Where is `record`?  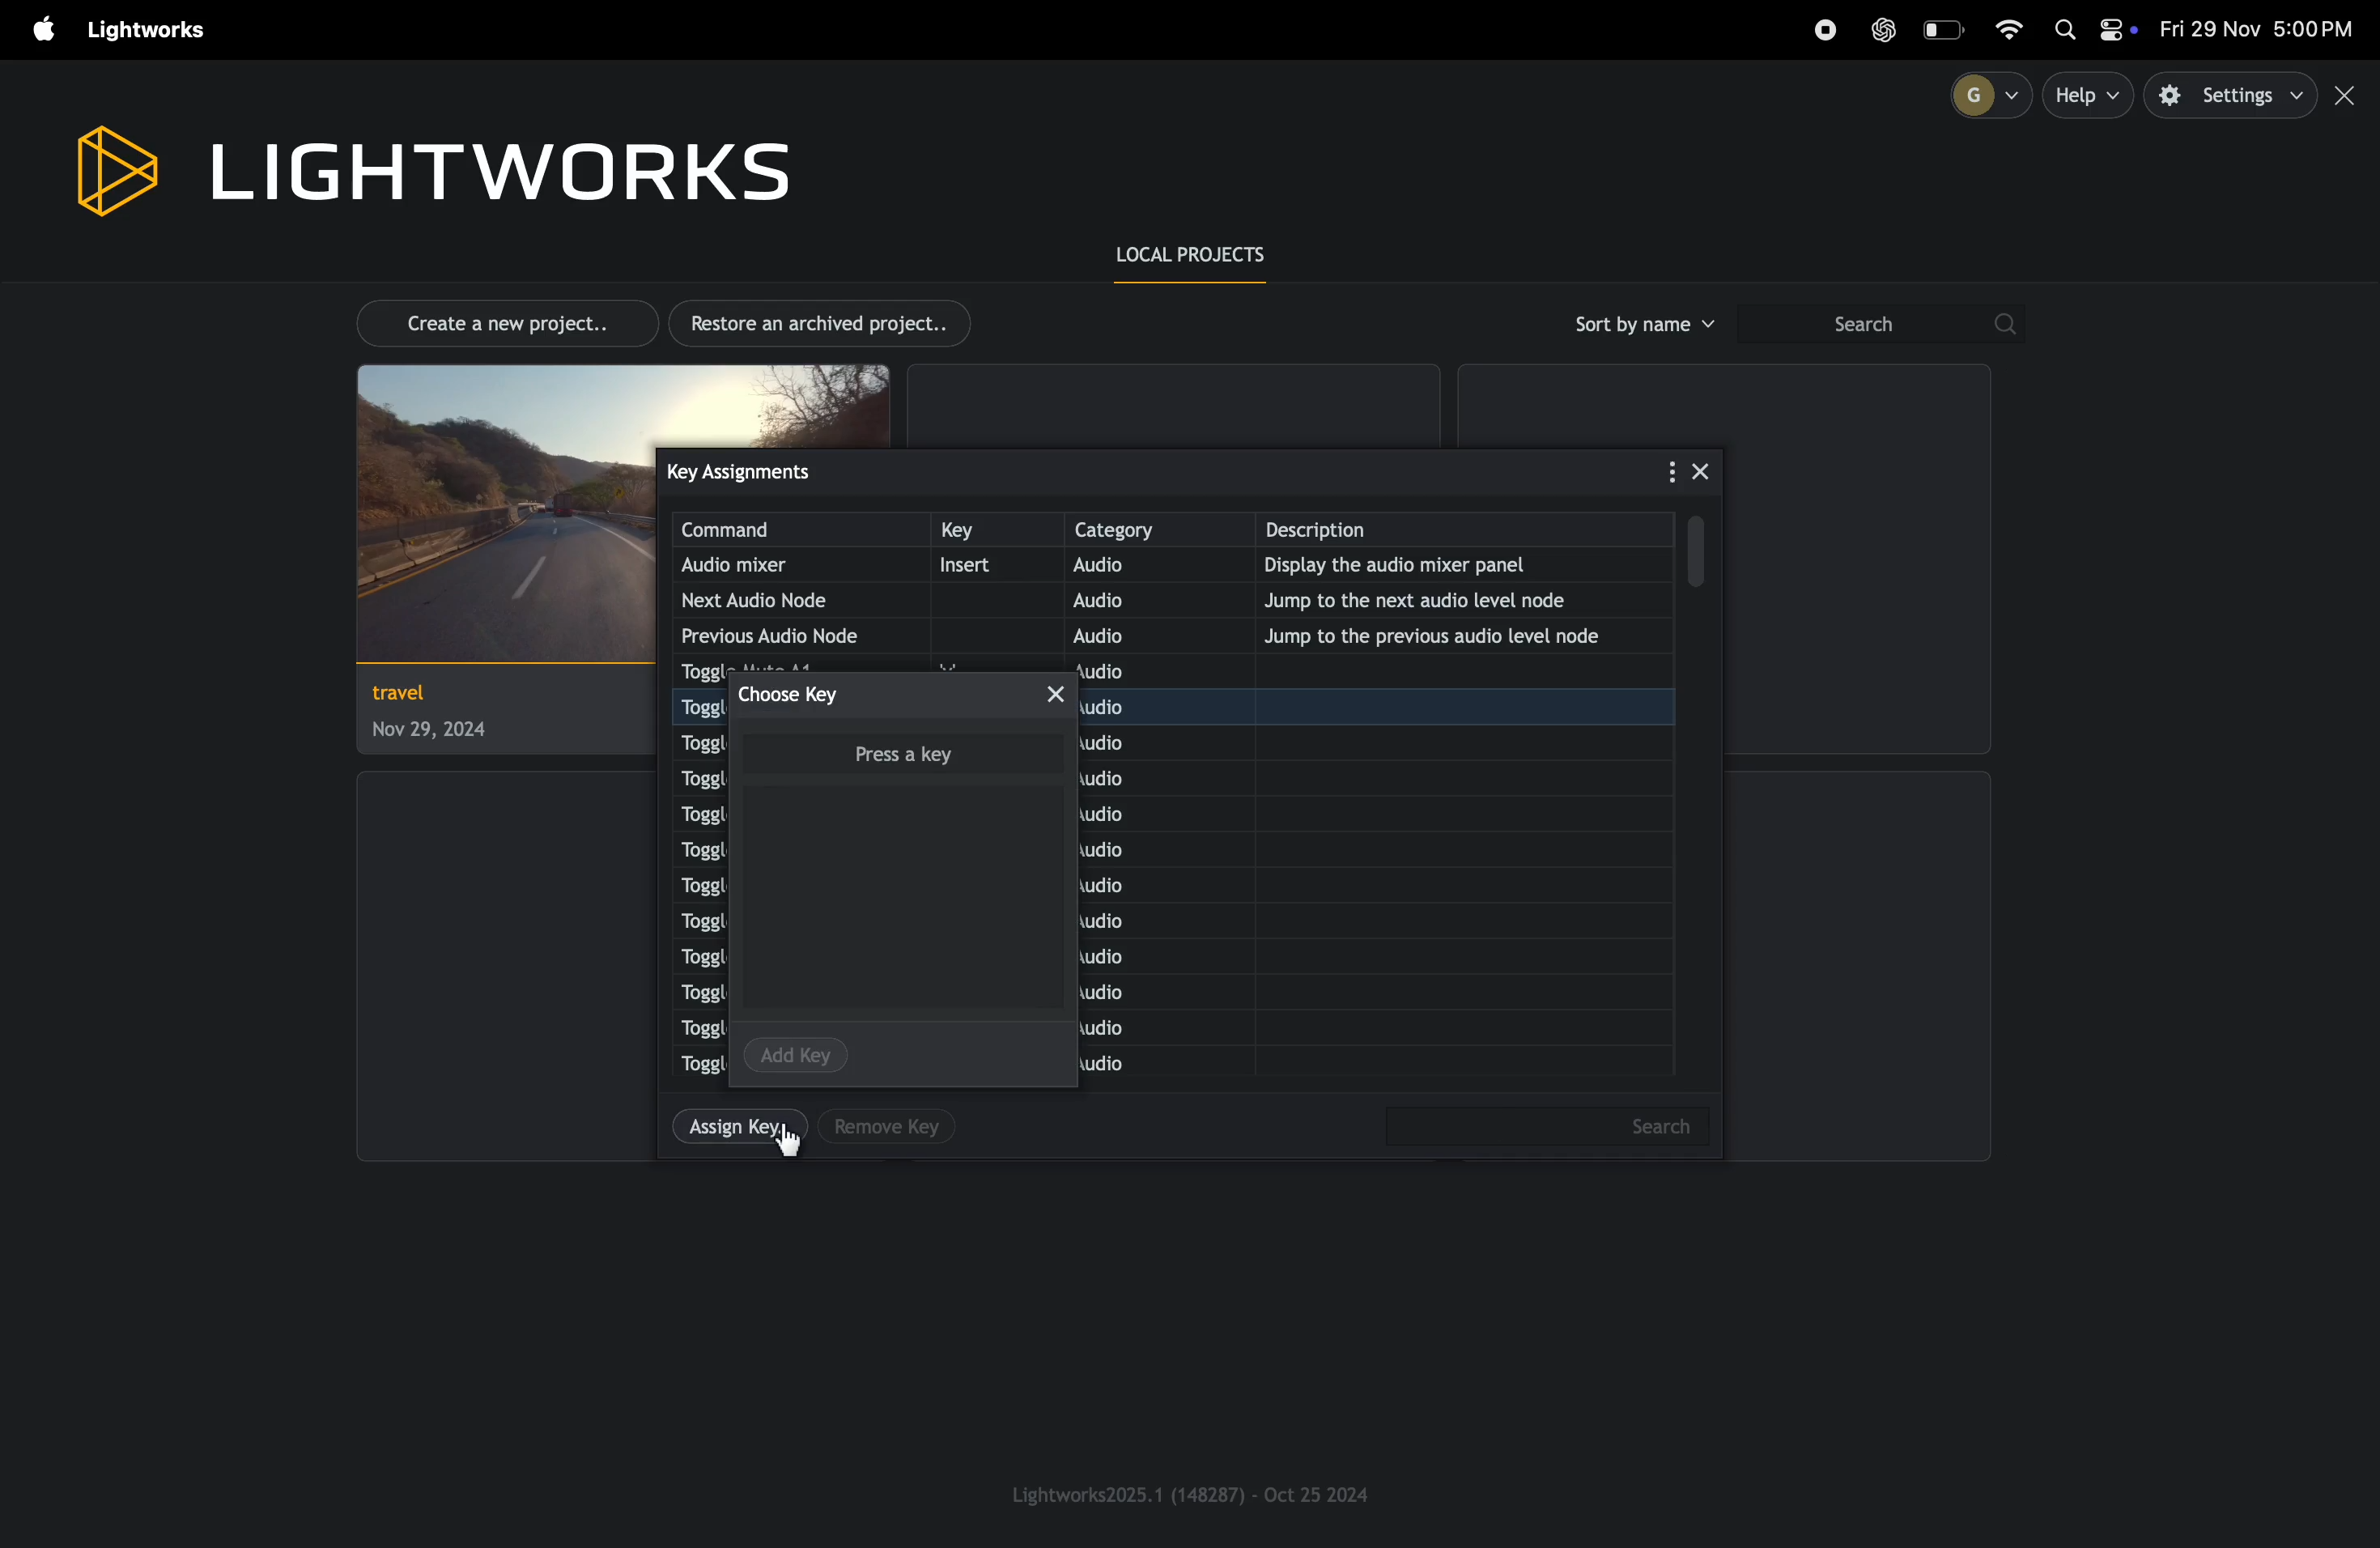 record is located at coordinates (1824, 30).